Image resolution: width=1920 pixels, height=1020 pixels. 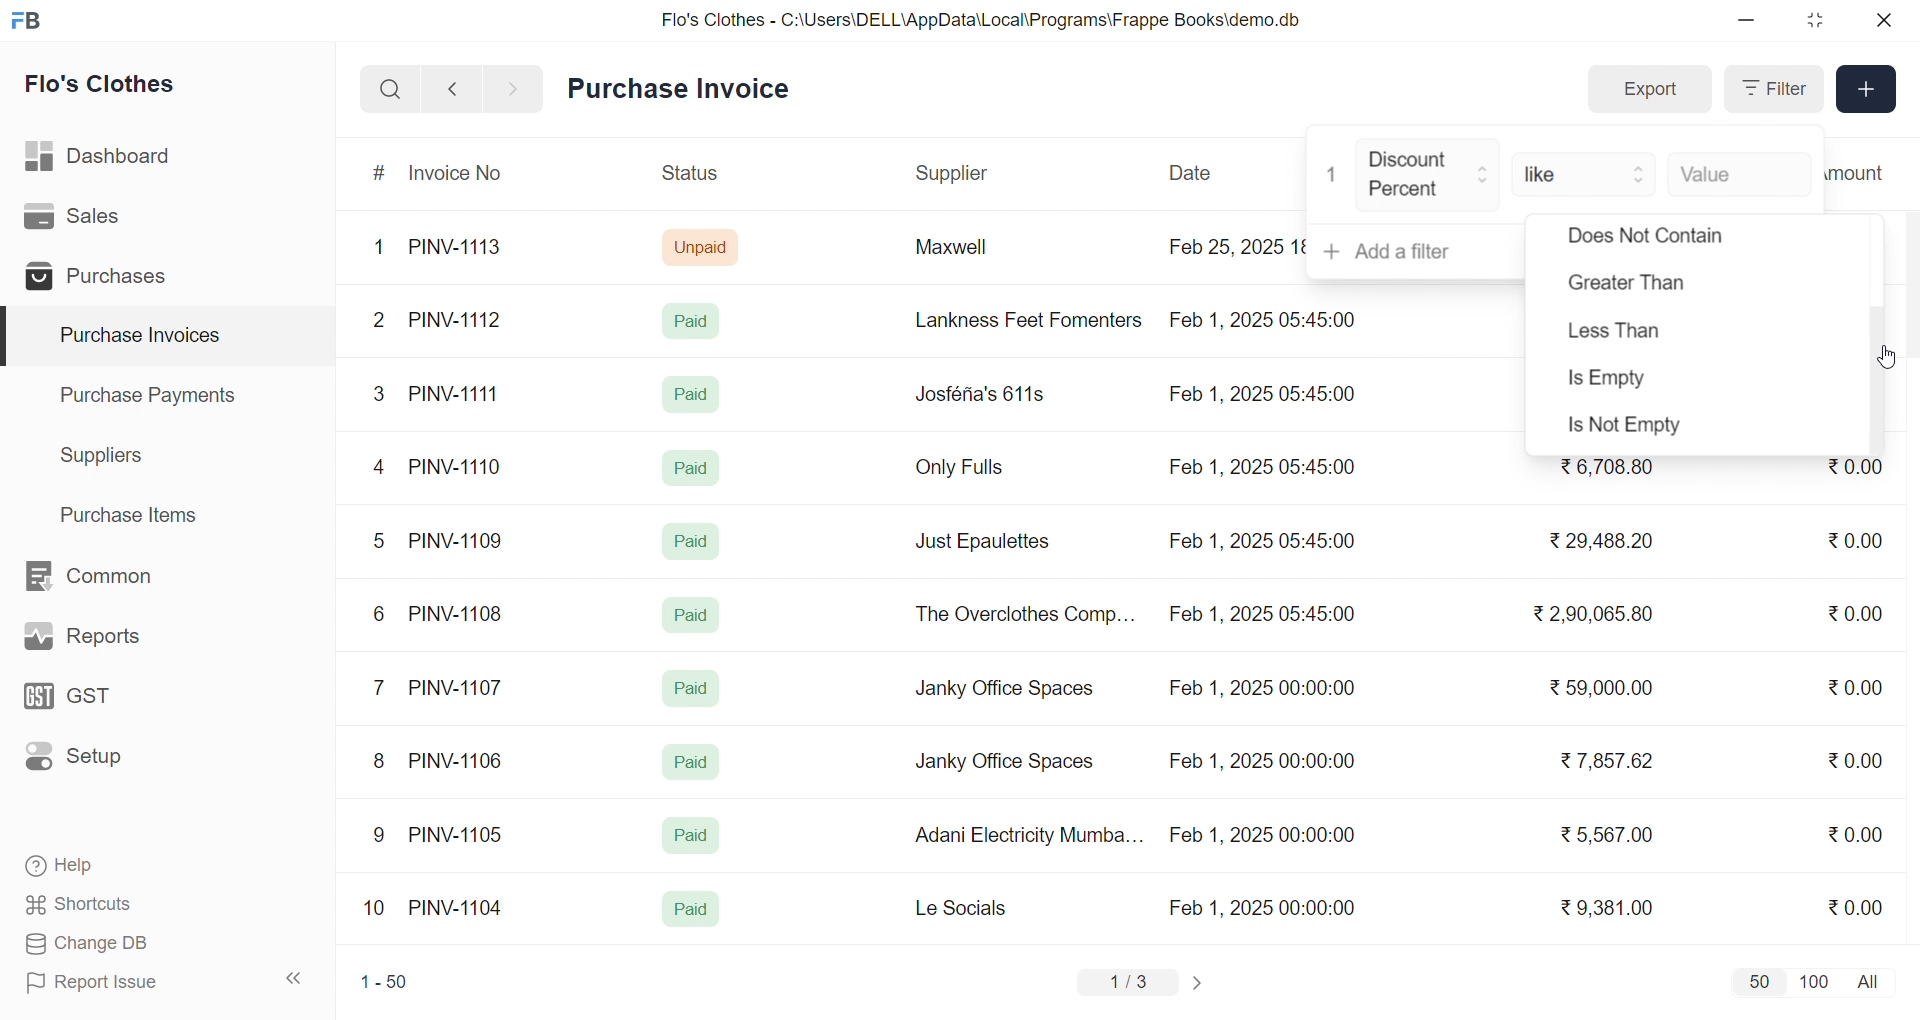 I want to click on change page, so click(x=1200, y=982).